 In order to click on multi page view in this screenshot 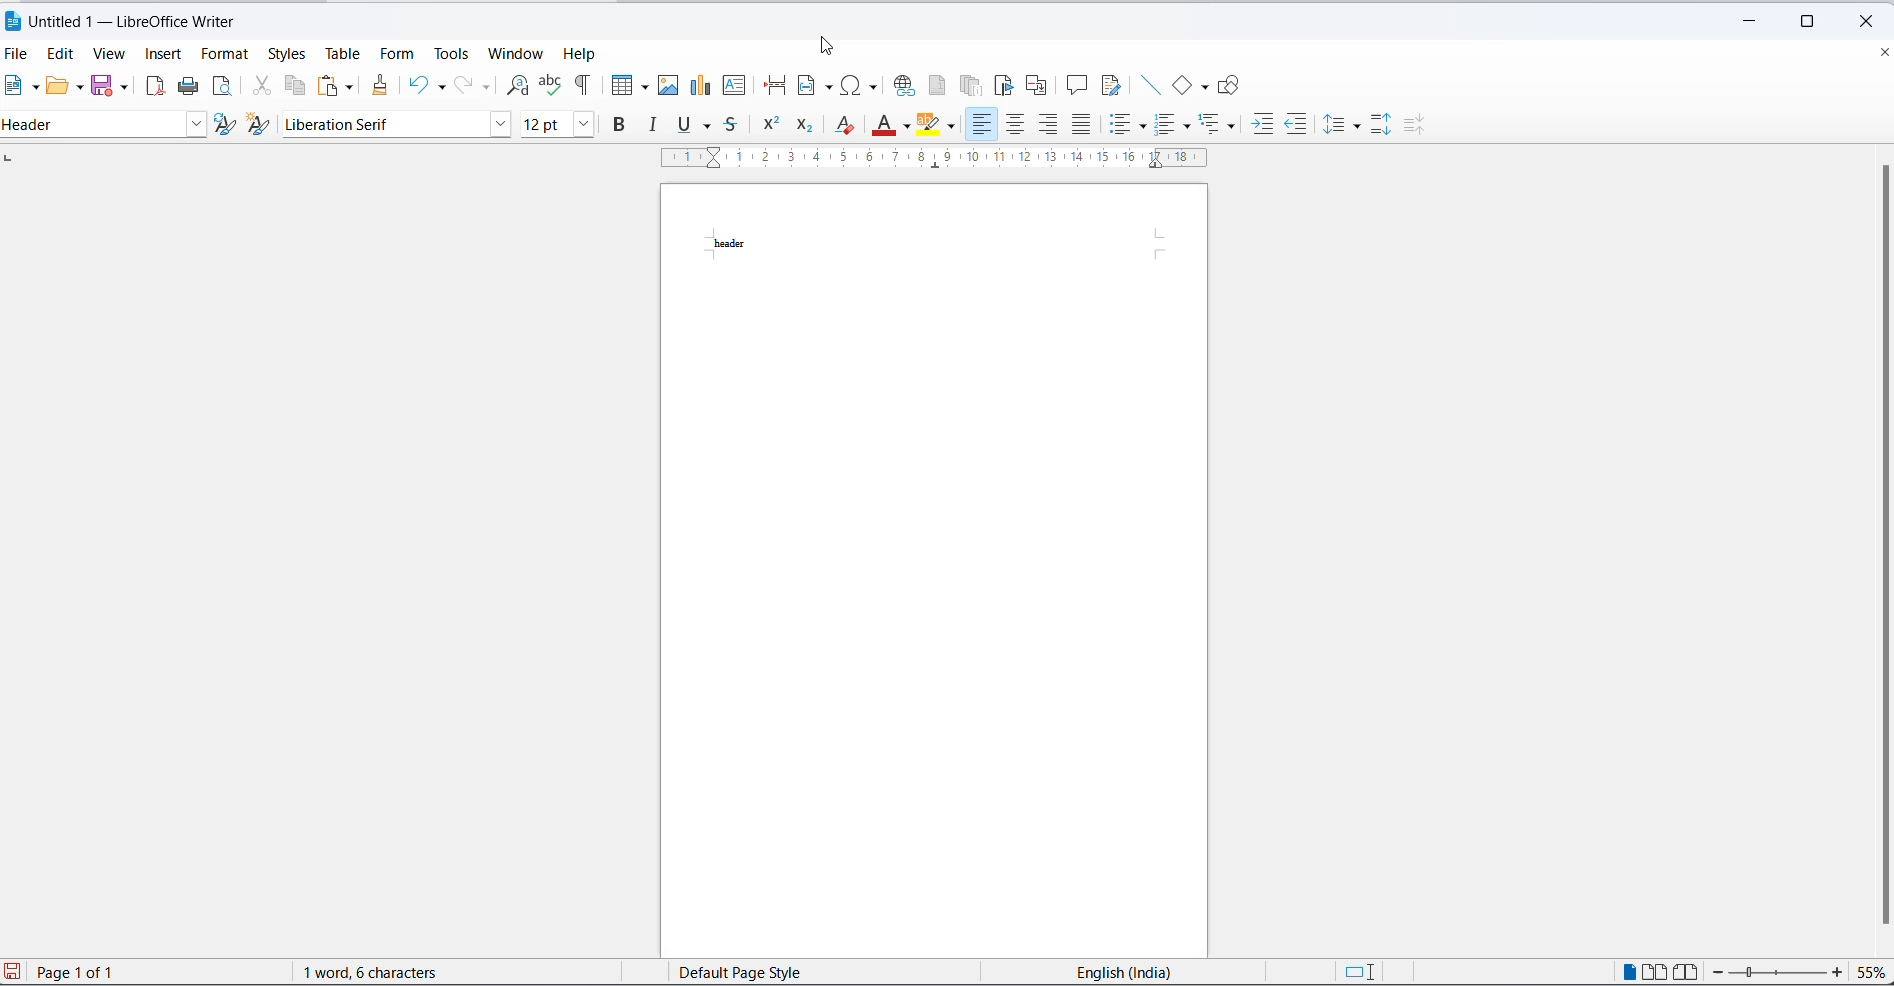, I will do `click(1654, 973)`.